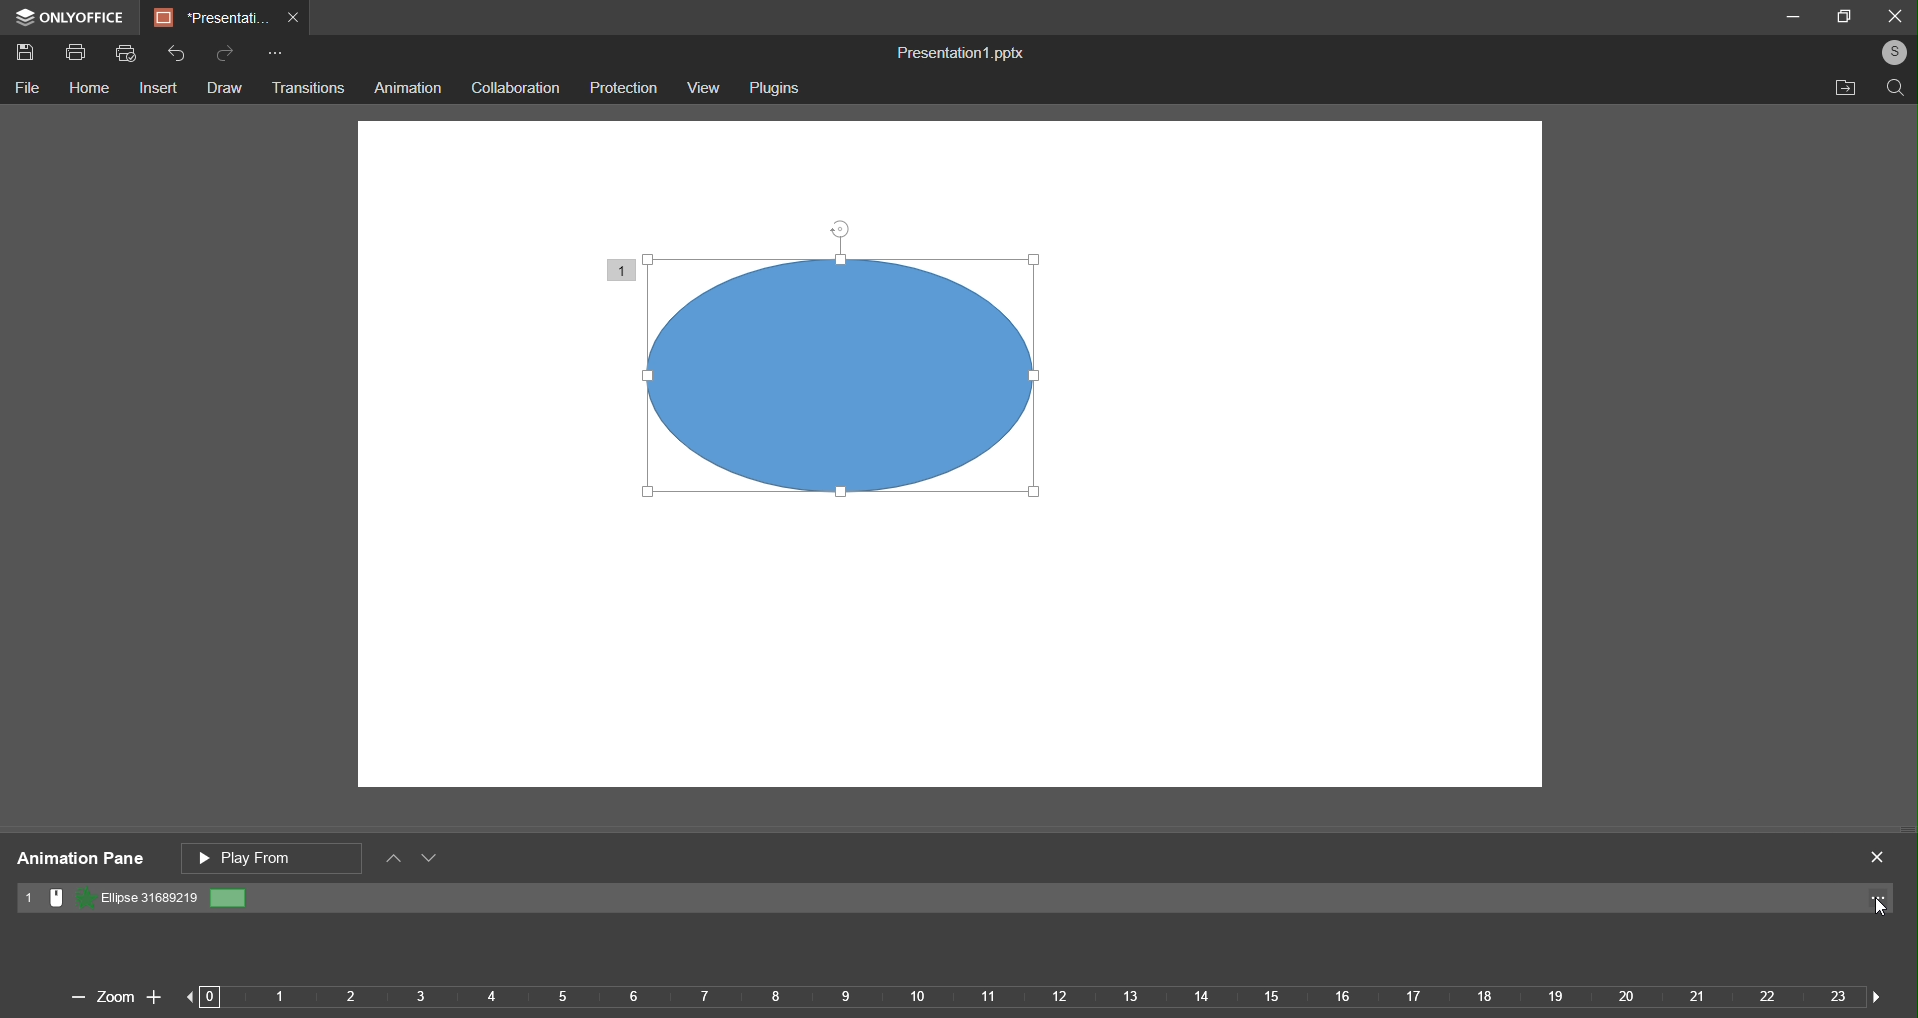 This screenshot has width=1918, height=1018. What do you see at coordinates (211, 18) in the screenshot?
I see `Current Tab` at bounding box center [211, 18].